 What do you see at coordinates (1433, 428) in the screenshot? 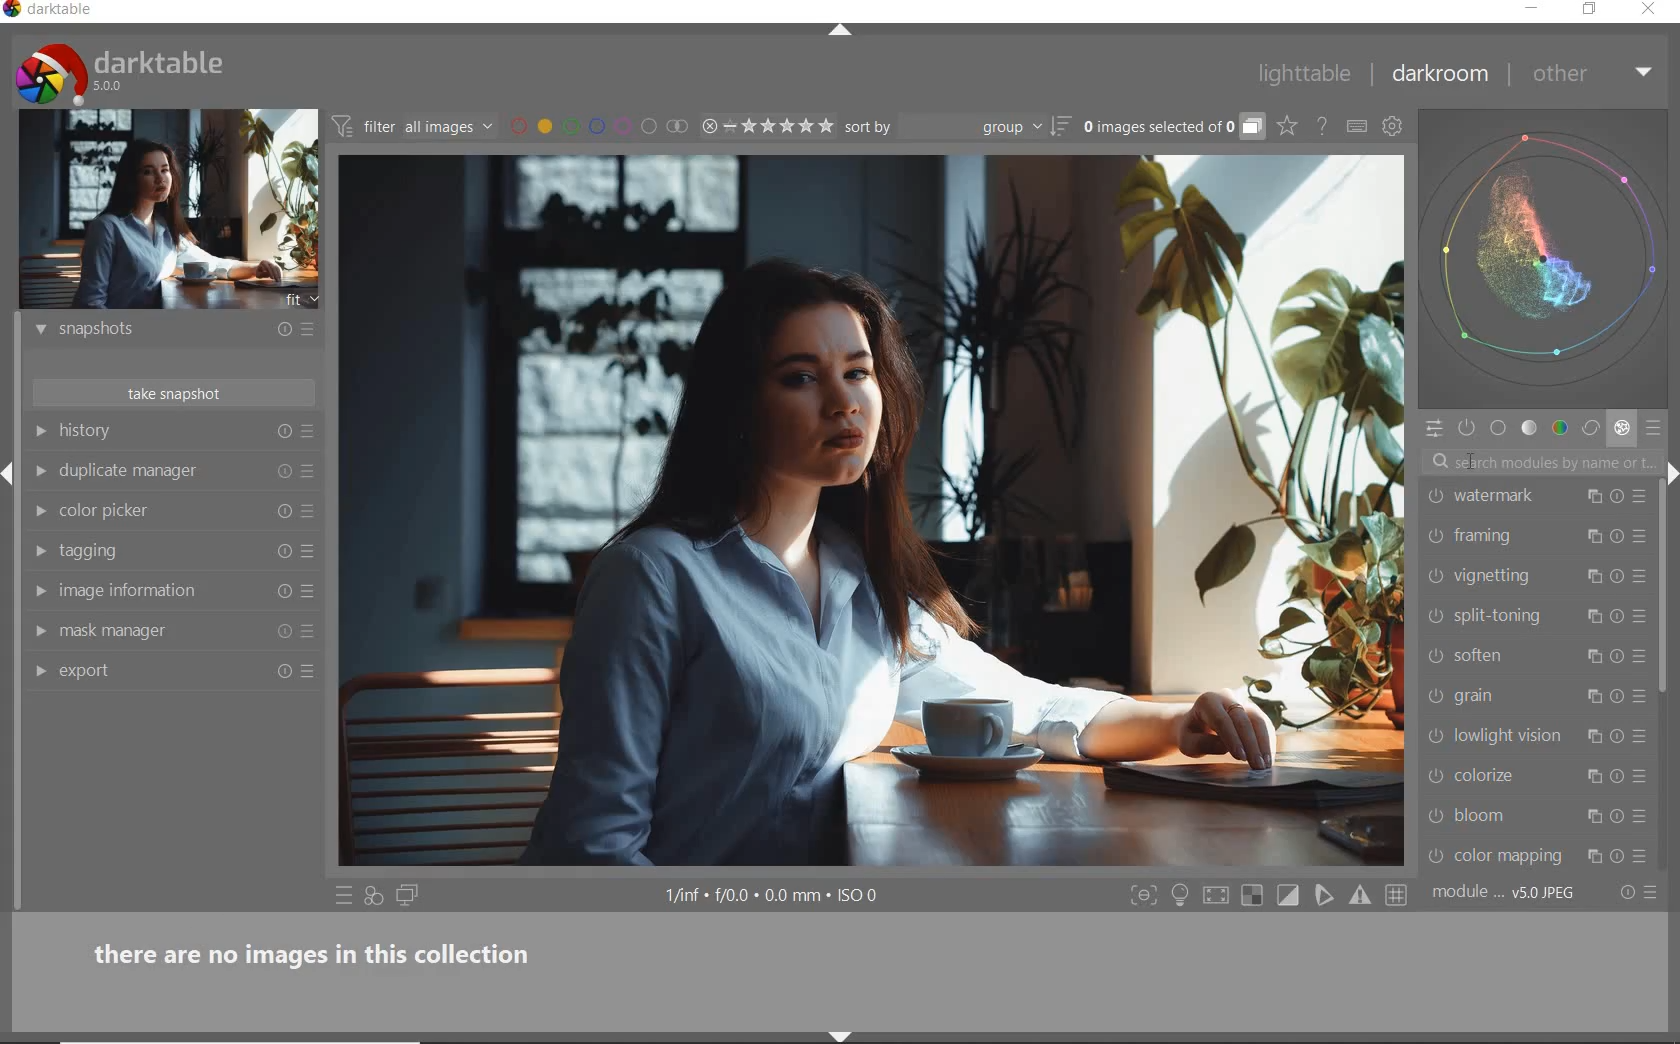
I see `quick access panel` at bounding box center [1433, 428].